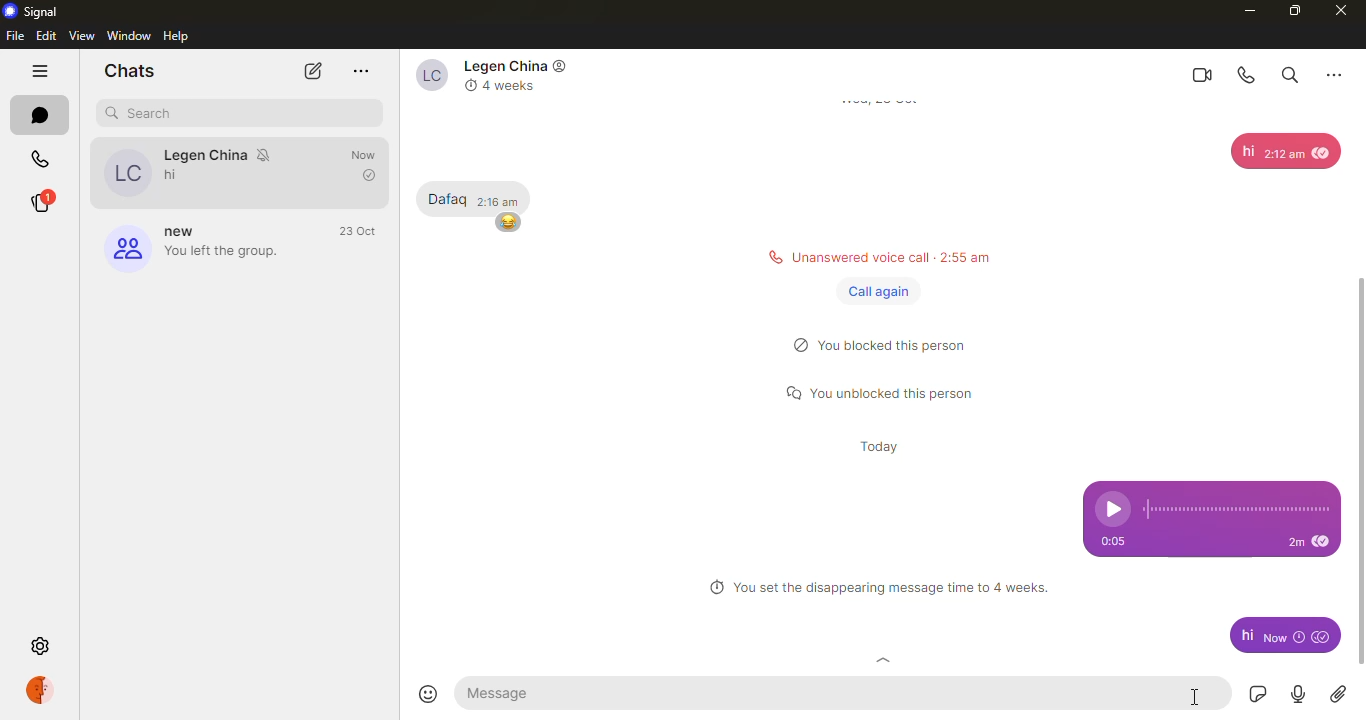 The image size is (1366, 720). What do you see at coordinates (1214, 501) in the screenshot?
I see `voice message` at bounding box center [1214, 501].